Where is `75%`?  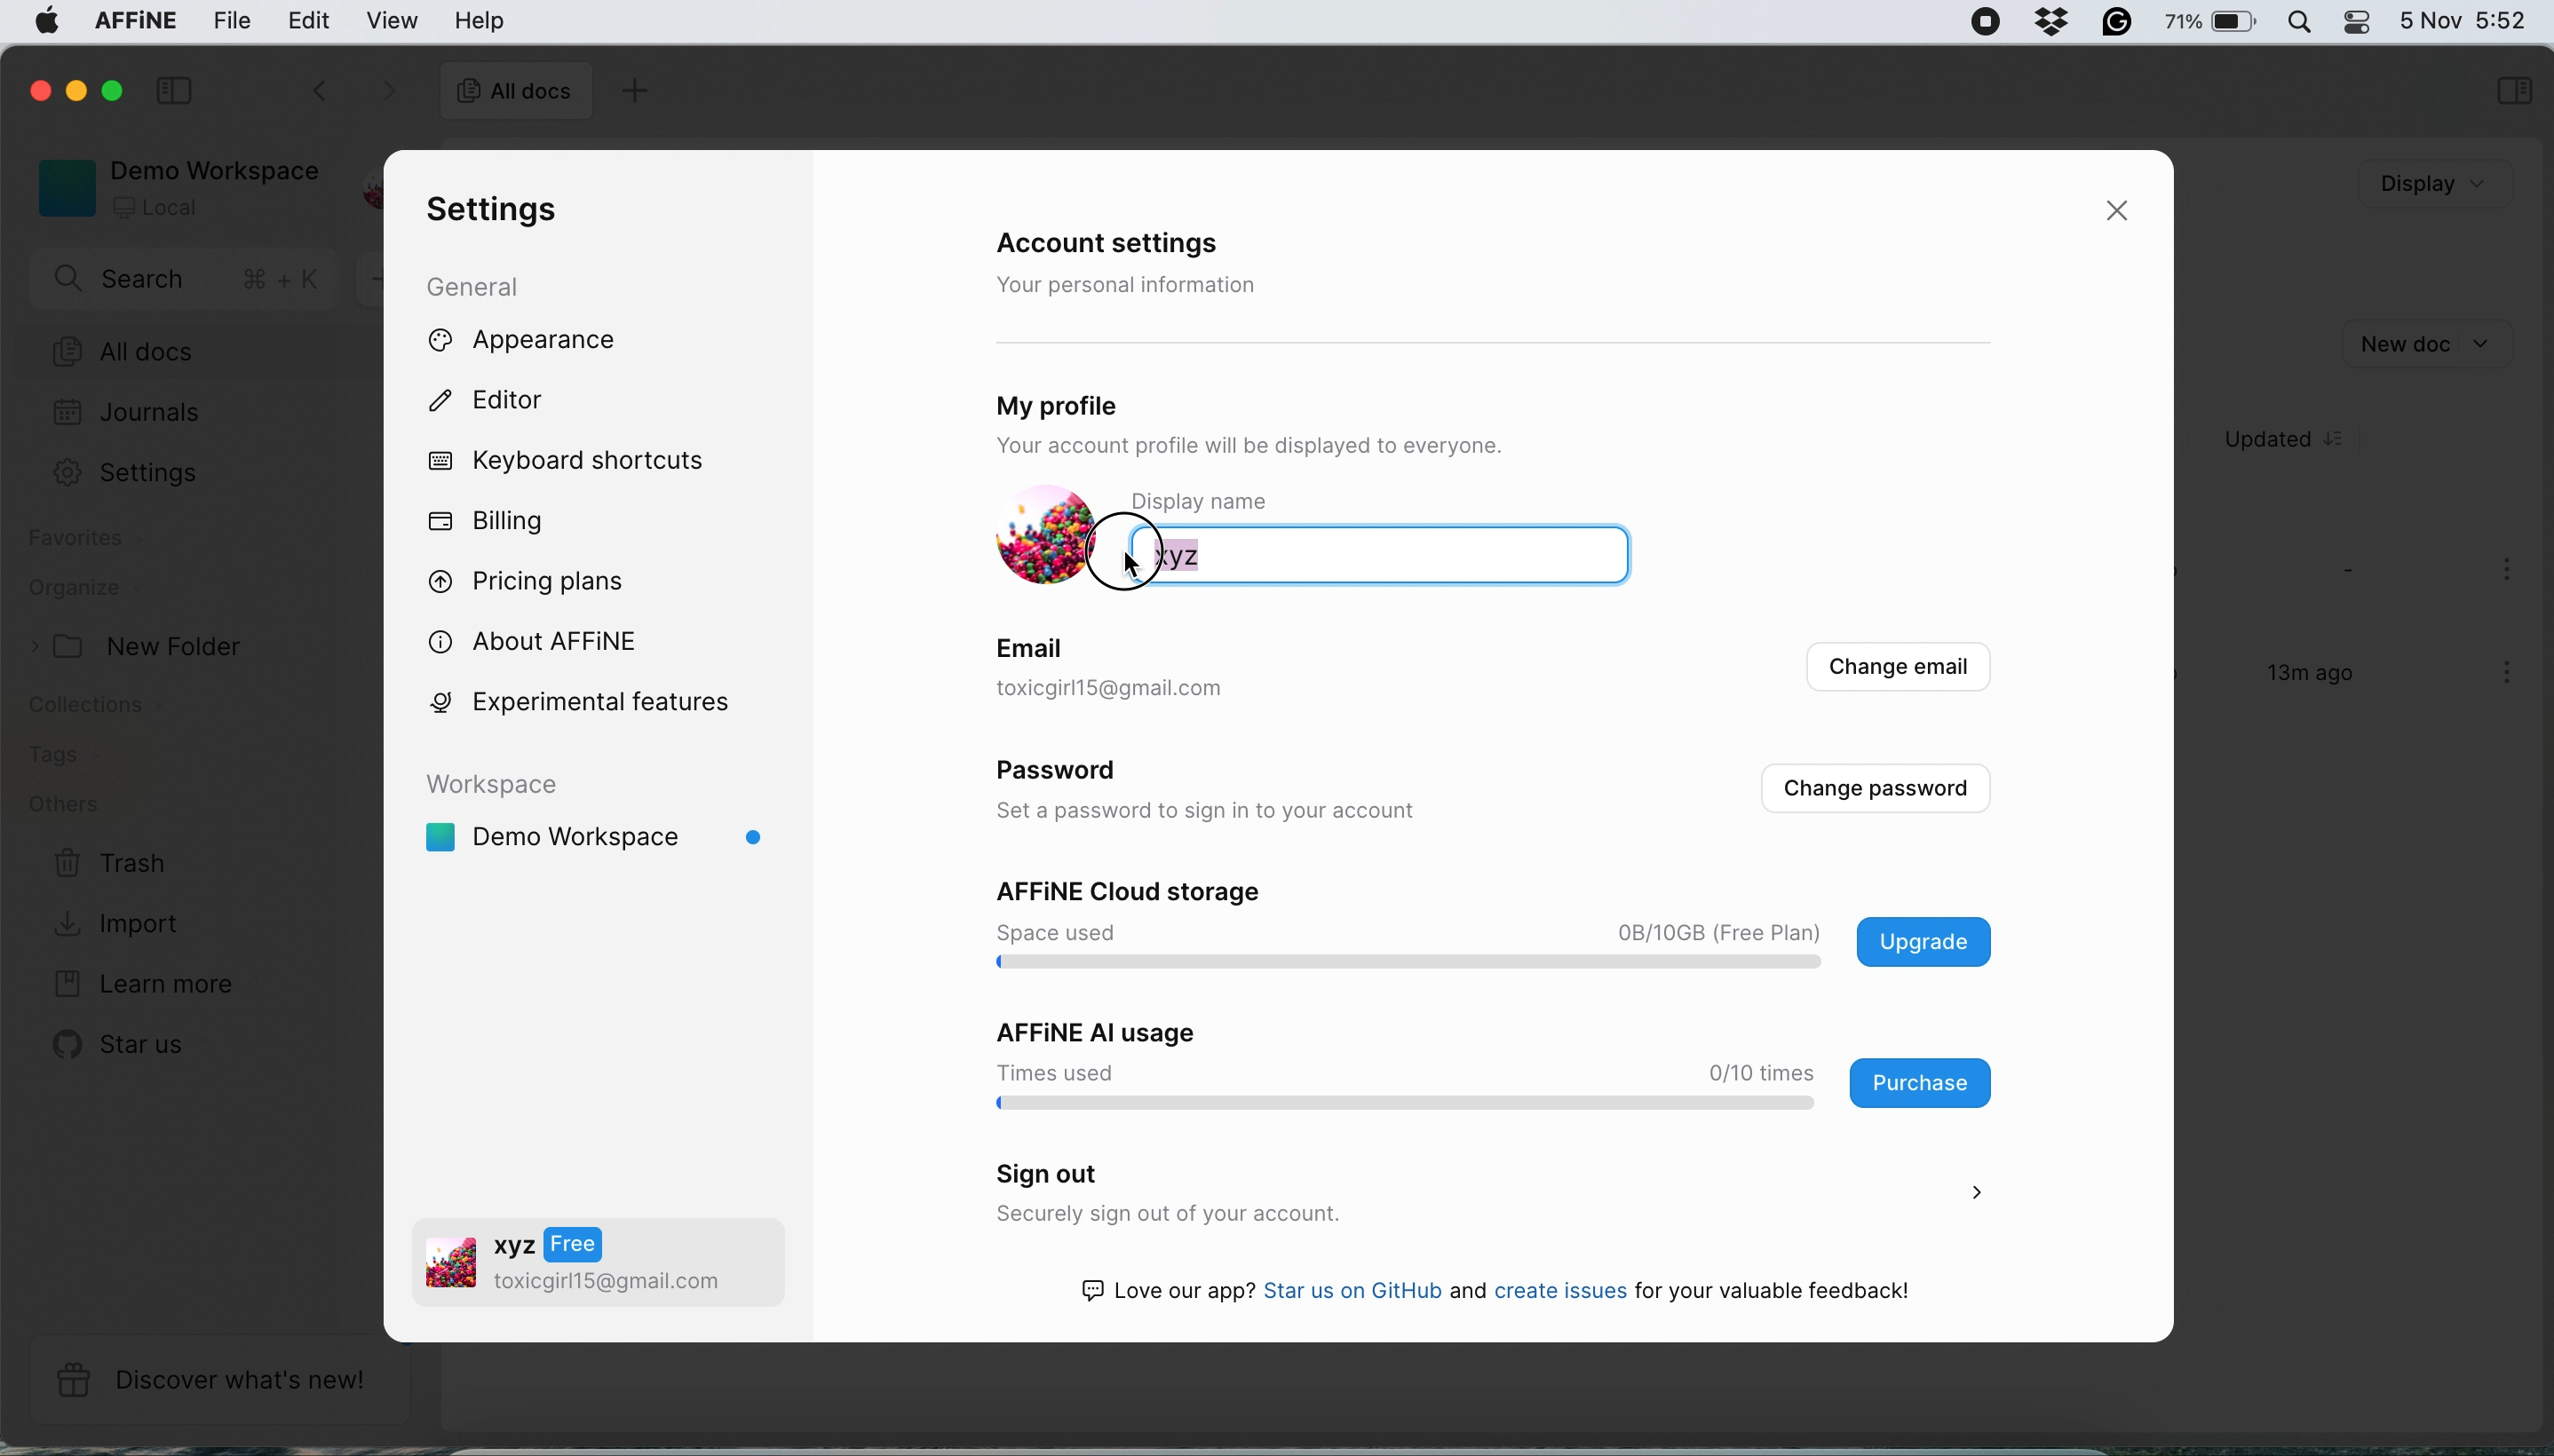
75% is located at coordinates (2211, 25).